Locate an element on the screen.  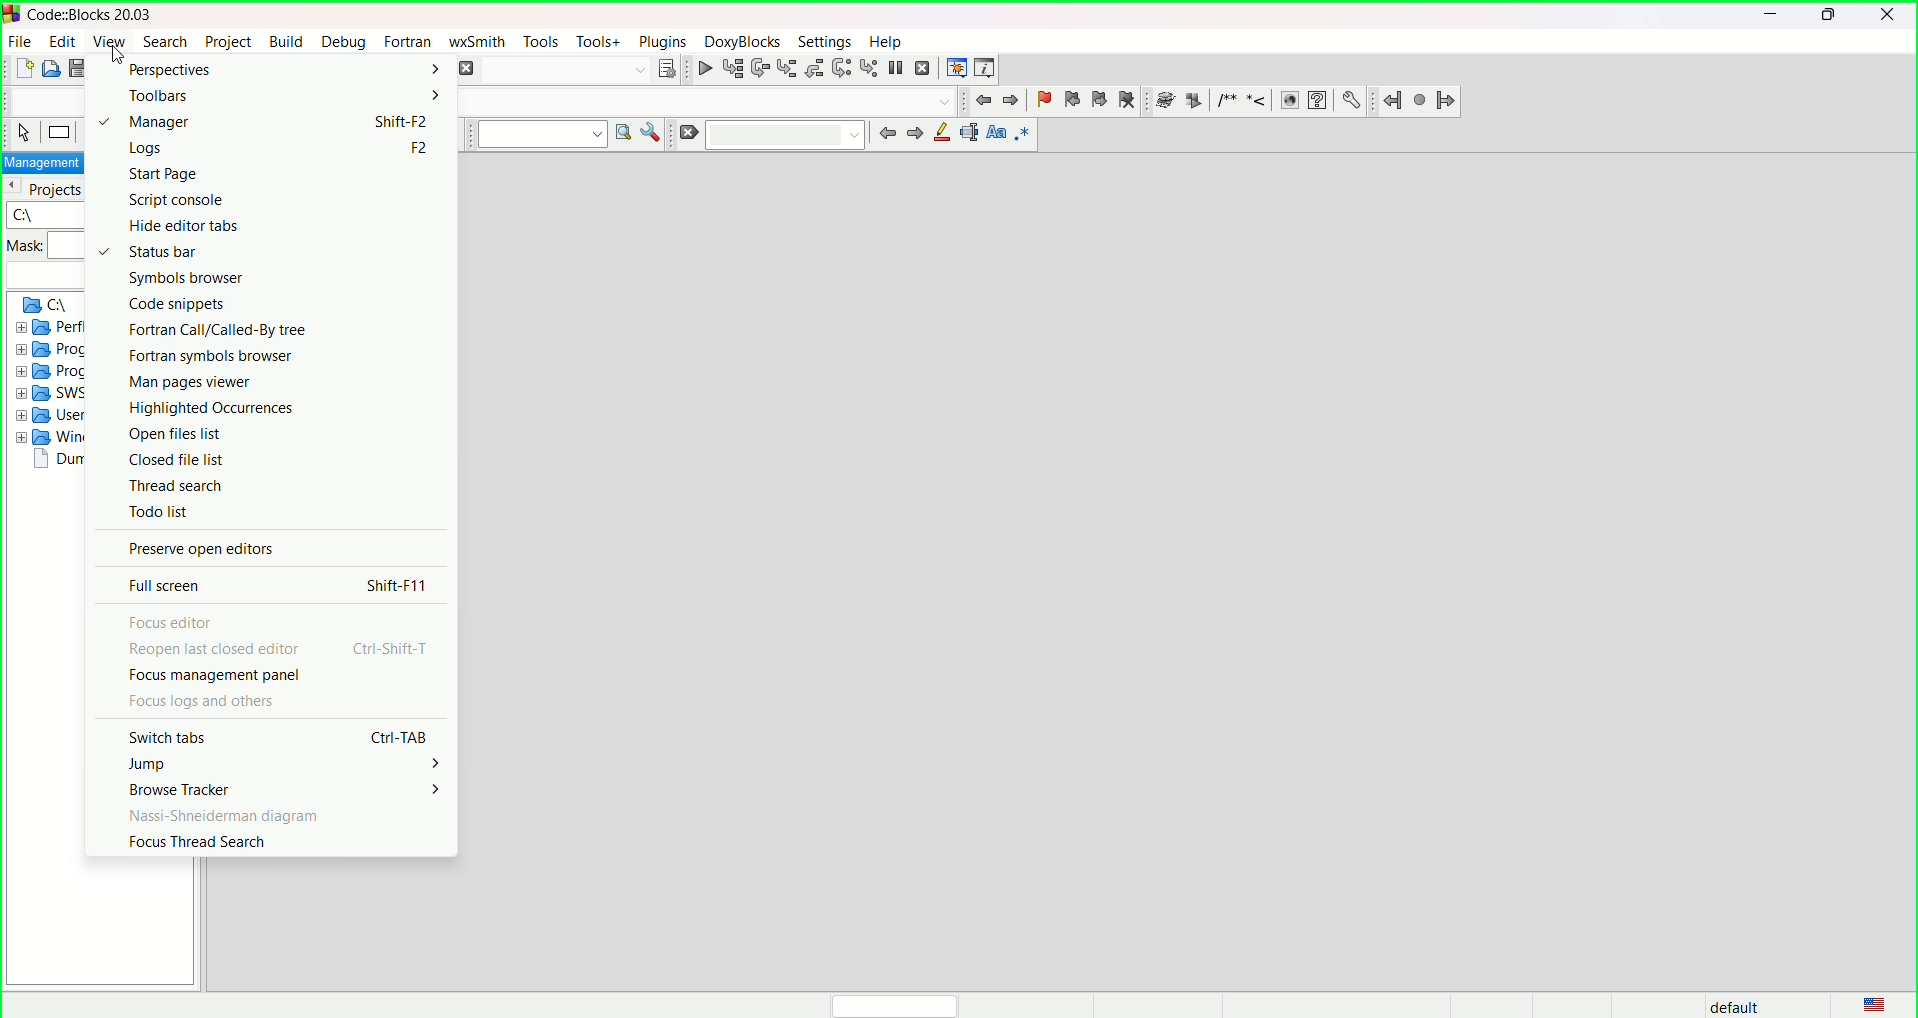
selected text is located at coordinates (970, 132).